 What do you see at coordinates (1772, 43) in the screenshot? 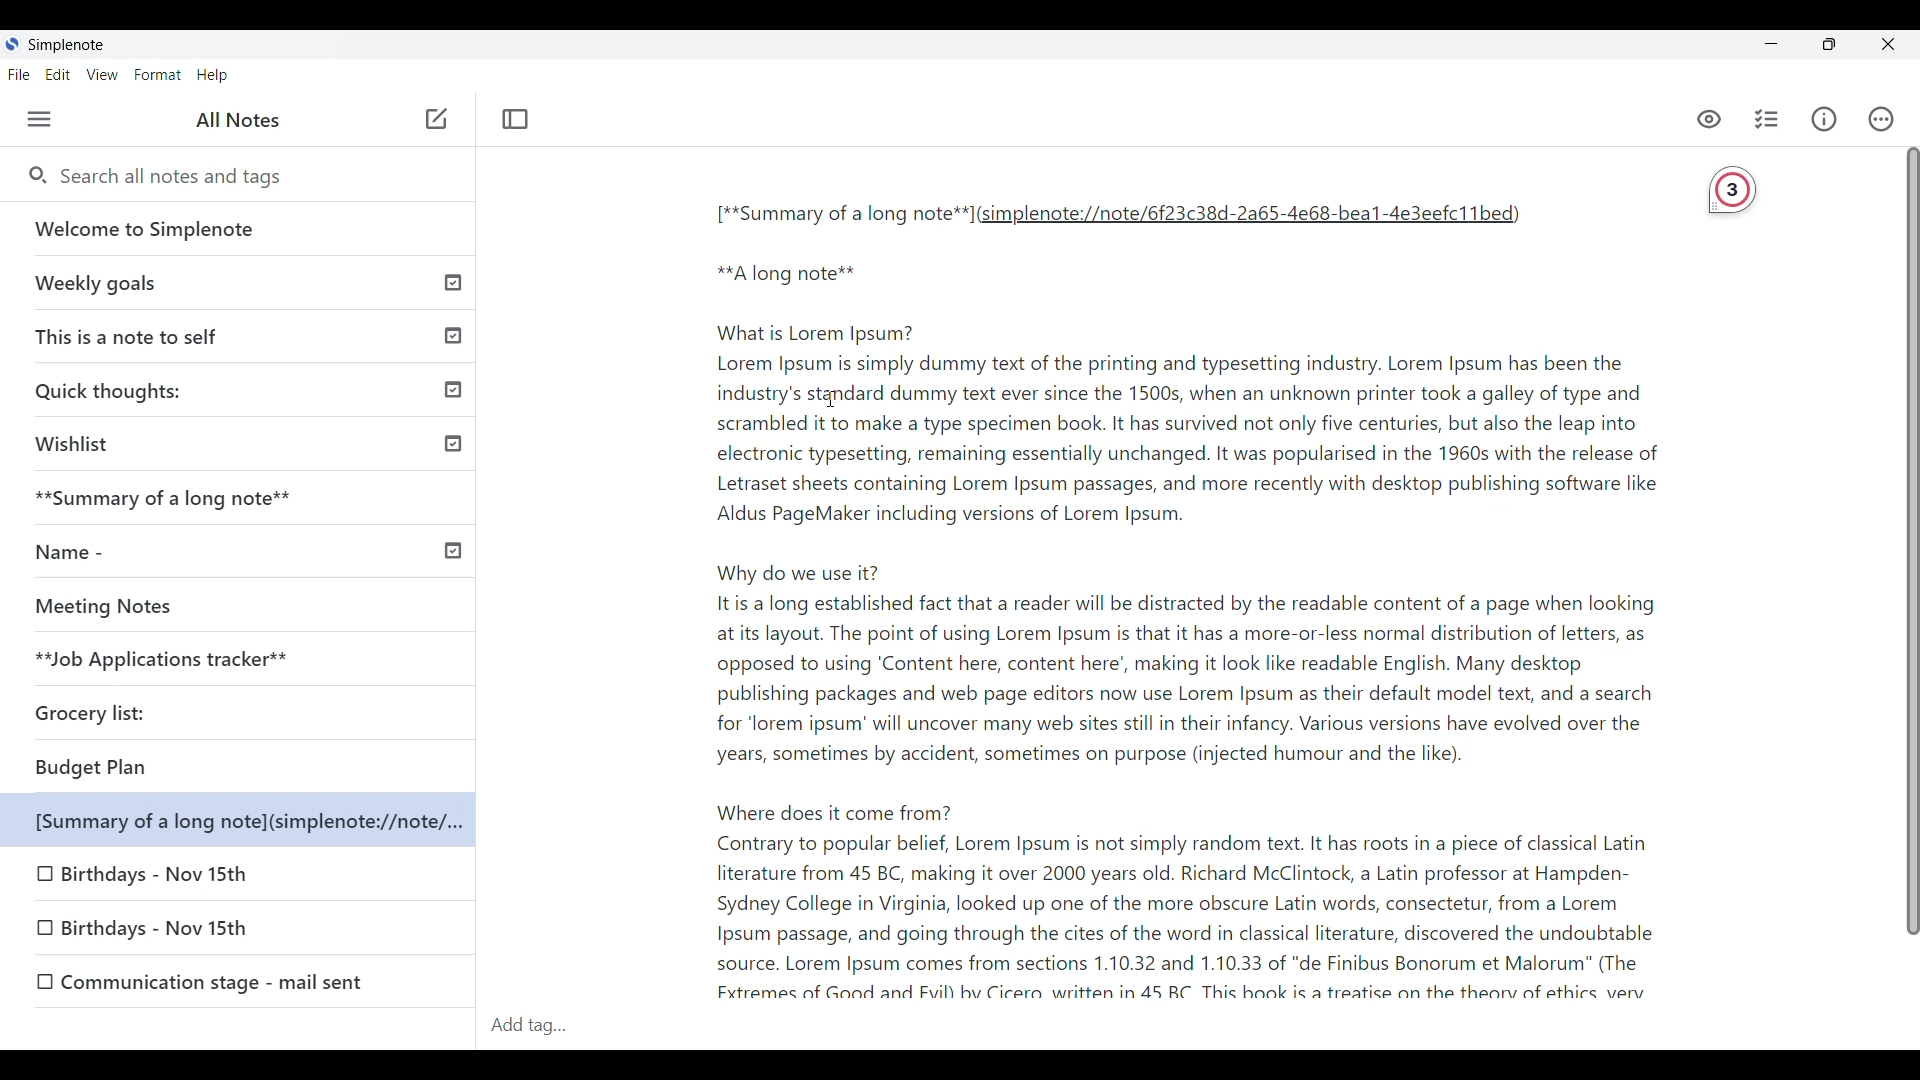
I see `Minimize` at bounding box center [1772, 43].